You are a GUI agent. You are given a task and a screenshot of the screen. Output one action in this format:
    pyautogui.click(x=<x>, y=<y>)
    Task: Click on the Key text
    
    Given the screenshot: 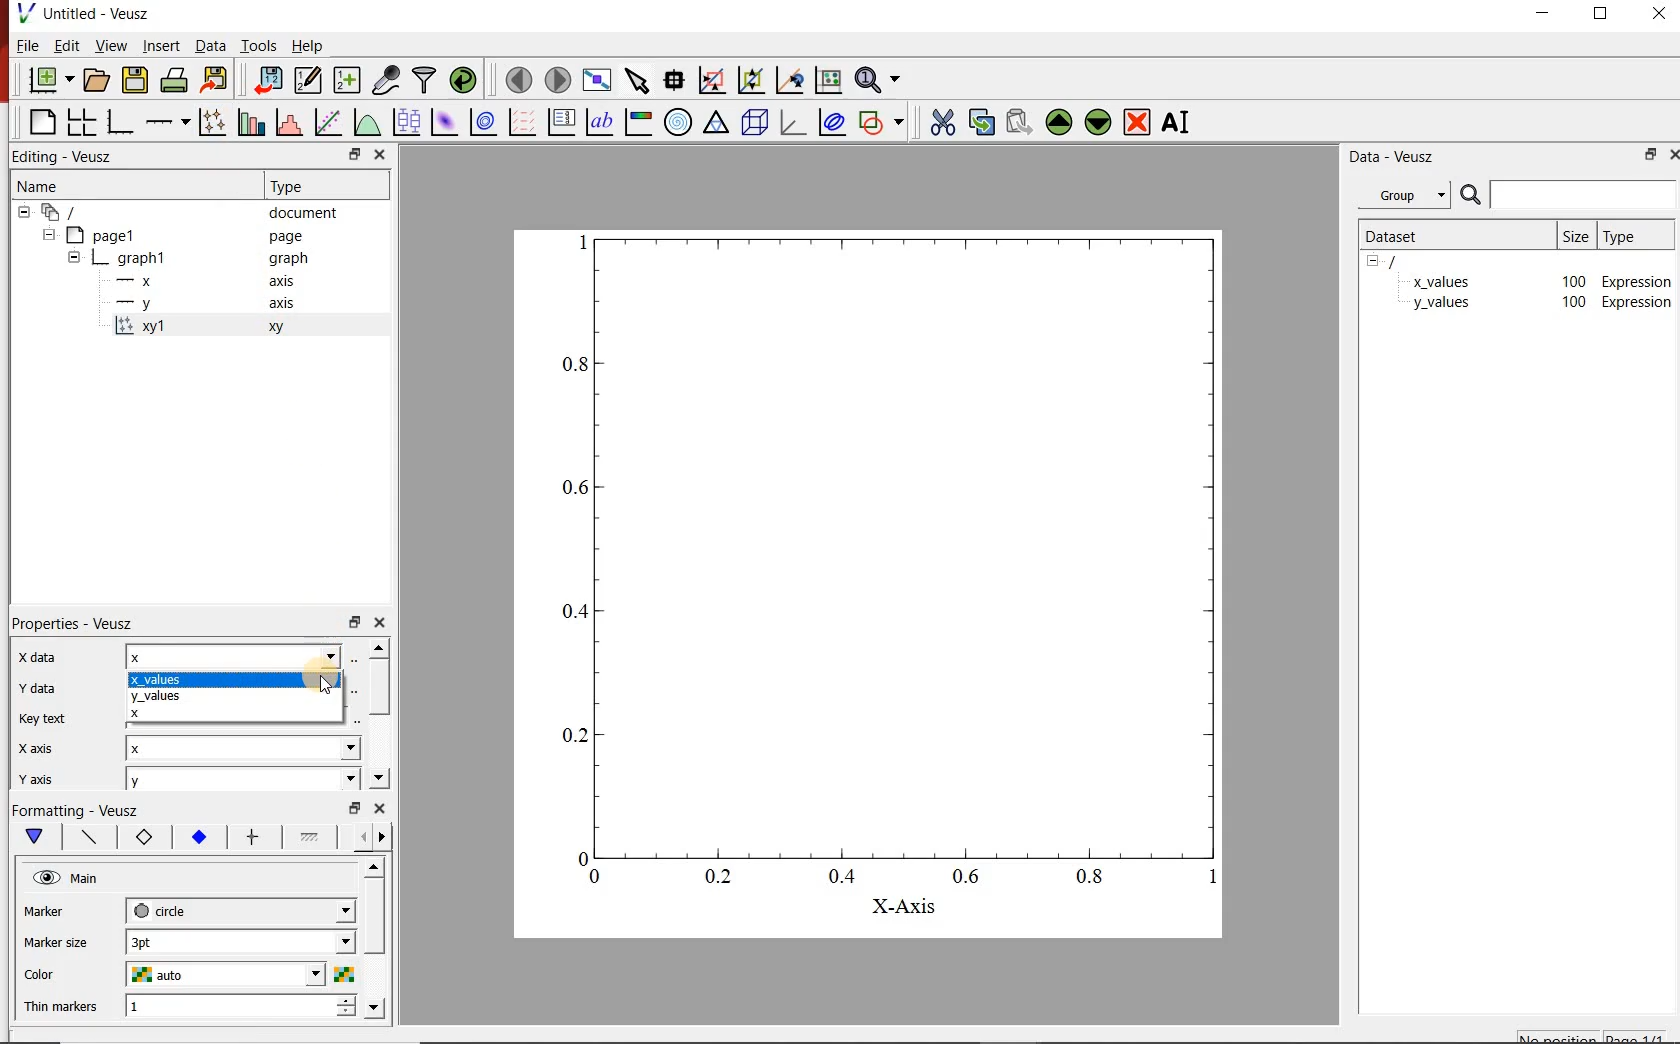 What is the action you would take?
    pyautogui.click(x=44, y=718)
    